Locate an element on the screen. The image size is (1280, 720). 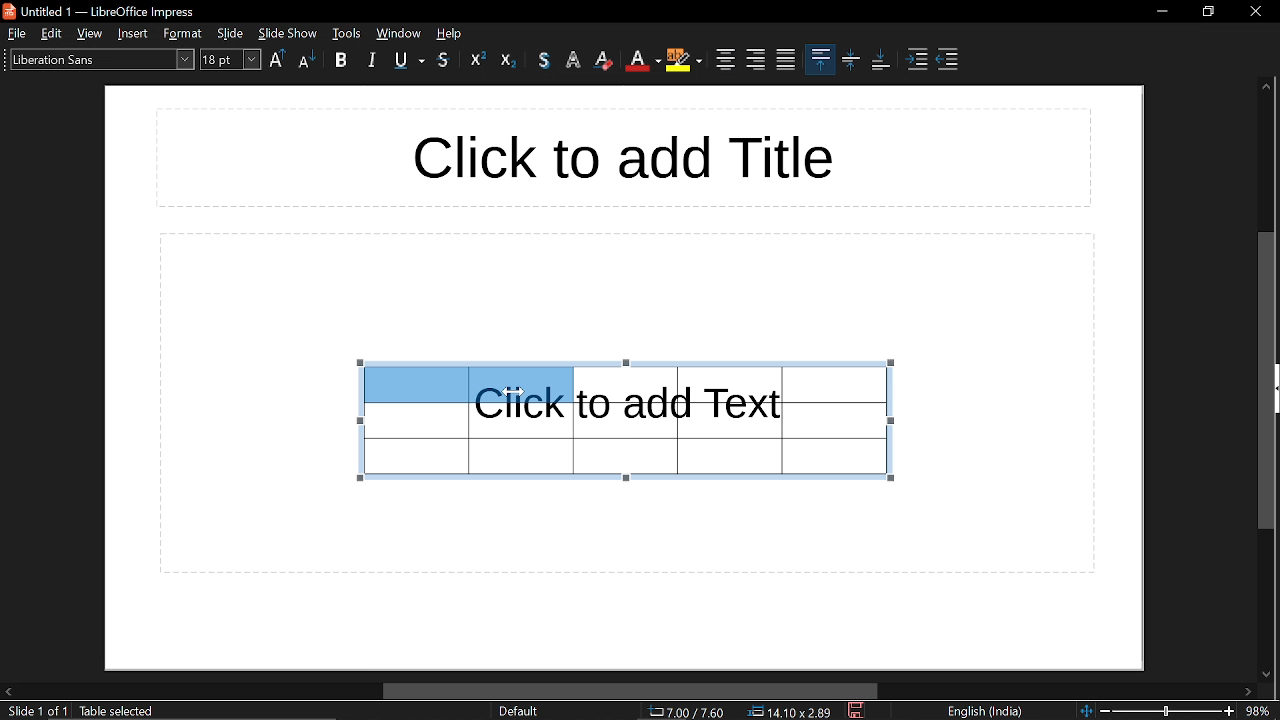
align top is located at coordinates (820, 58).